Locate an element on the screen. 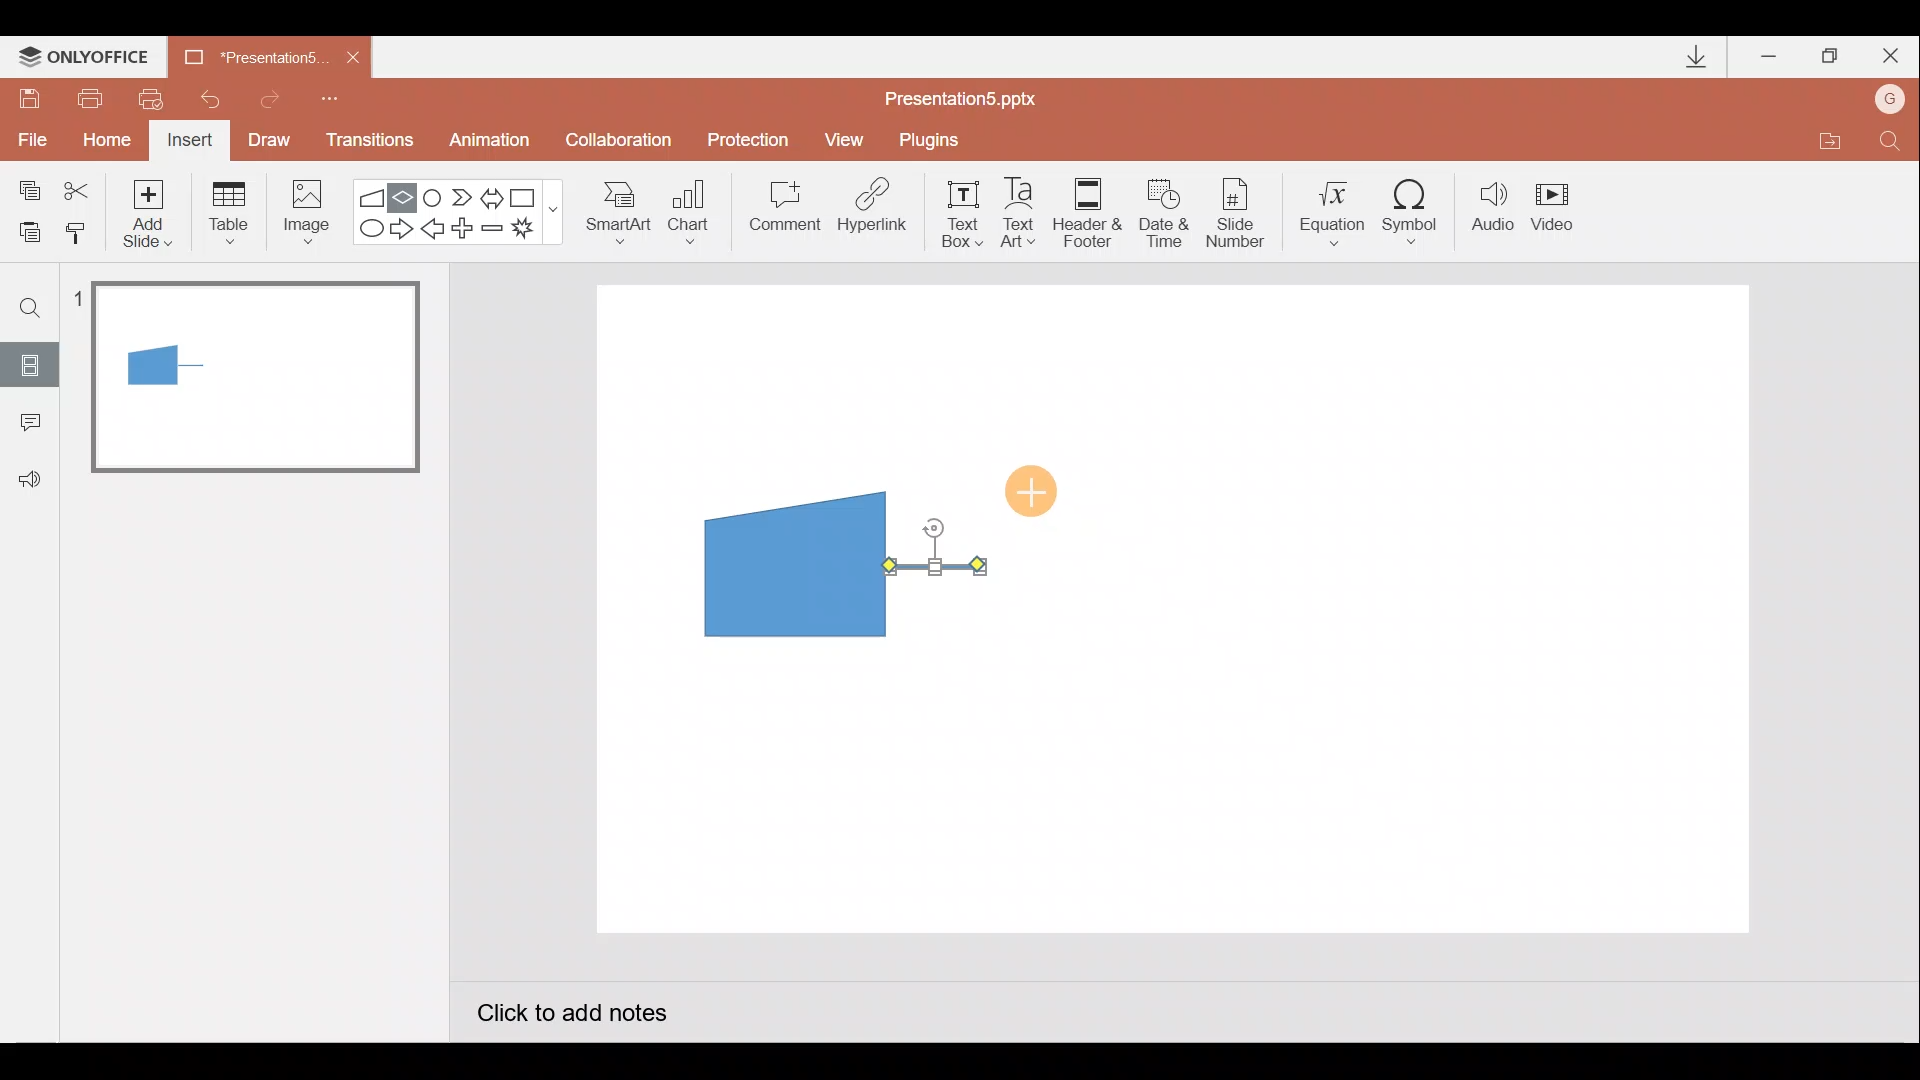 This screenshot has width=1920, height=1080. Left right arrow is located at coordinates (494, 194).